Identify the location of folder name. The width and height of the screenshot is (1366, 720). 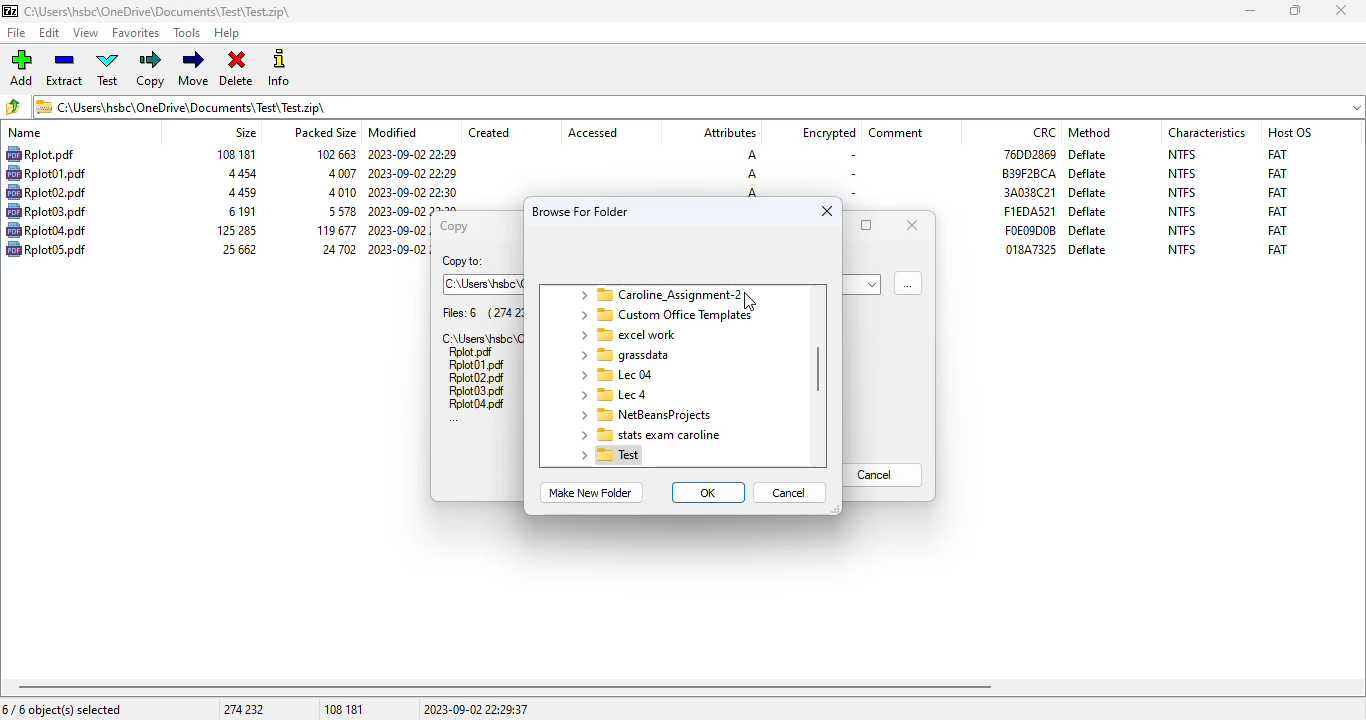
(610, 455).